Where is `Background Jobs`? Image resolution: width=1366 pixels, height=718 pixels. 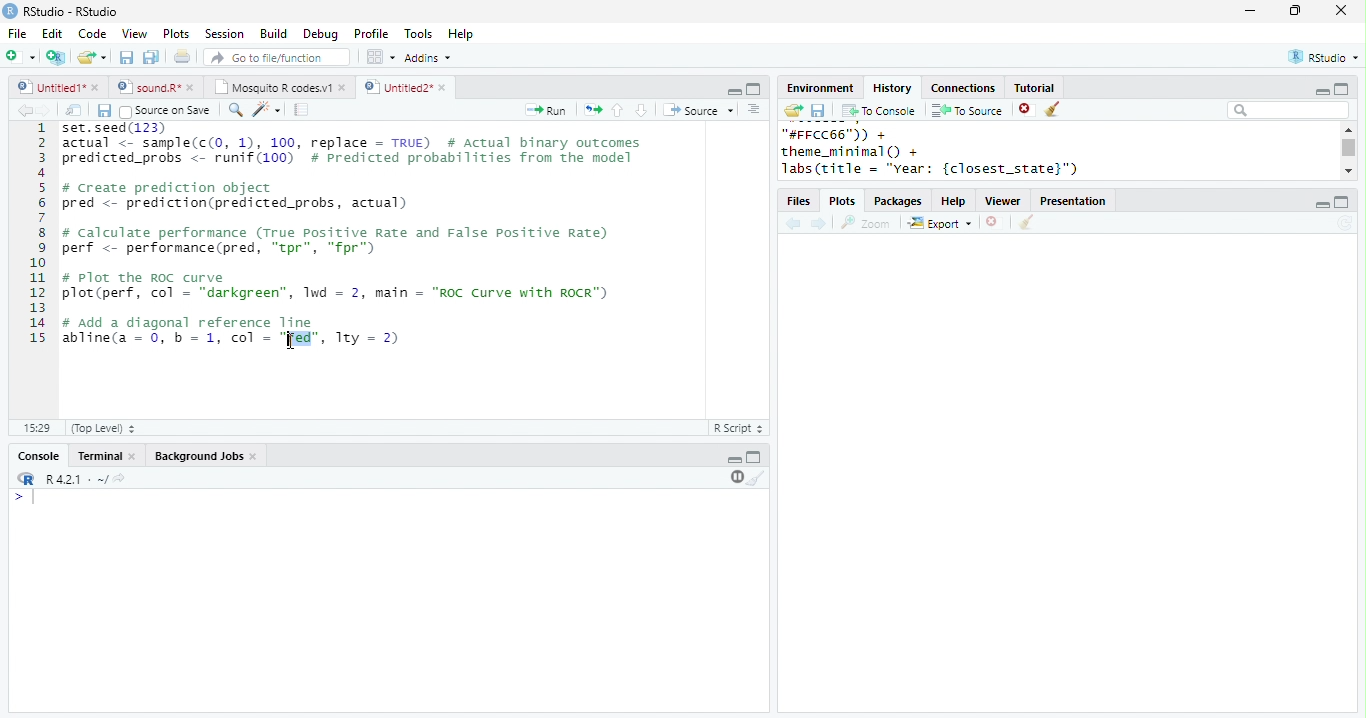
Background Jobs is located at coordinates (198, 456).